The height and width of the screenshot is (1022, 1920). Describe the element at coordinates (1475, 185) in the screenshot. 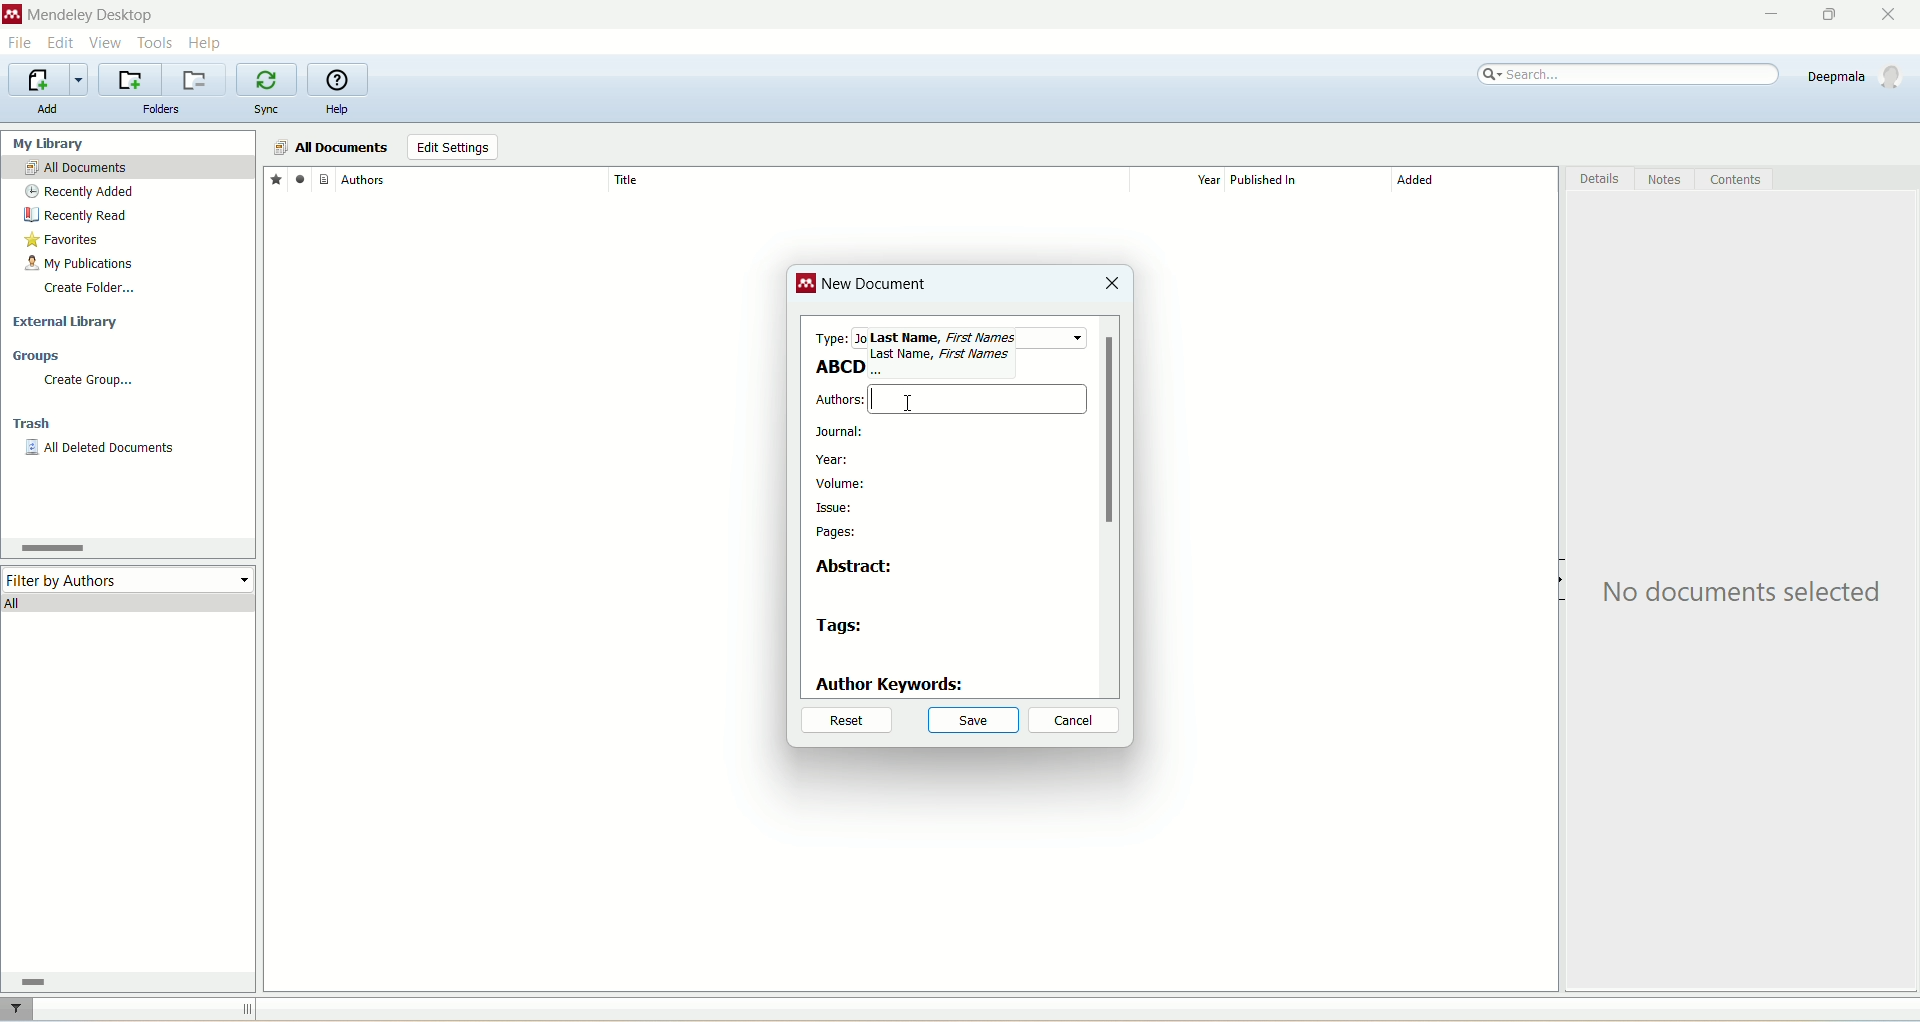

I see `added` at that location.